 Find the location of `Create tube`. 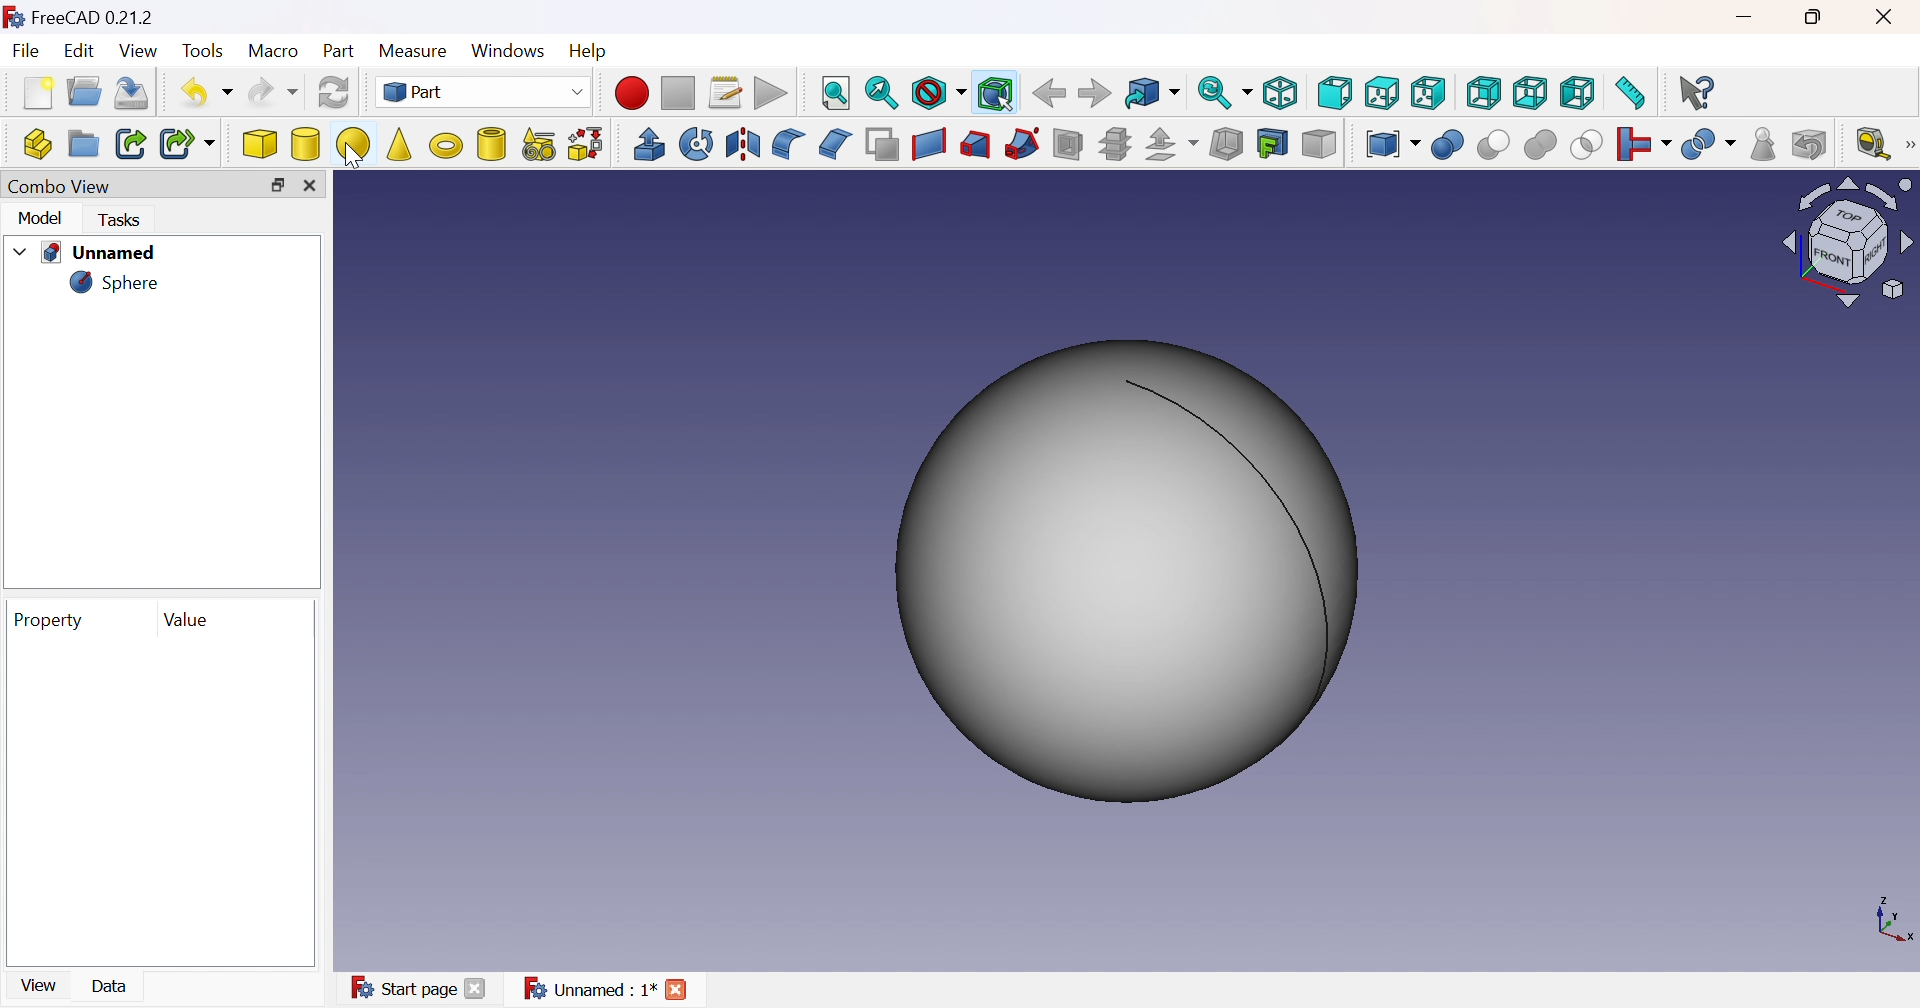

Create tube is located at coordinates (493, 145).